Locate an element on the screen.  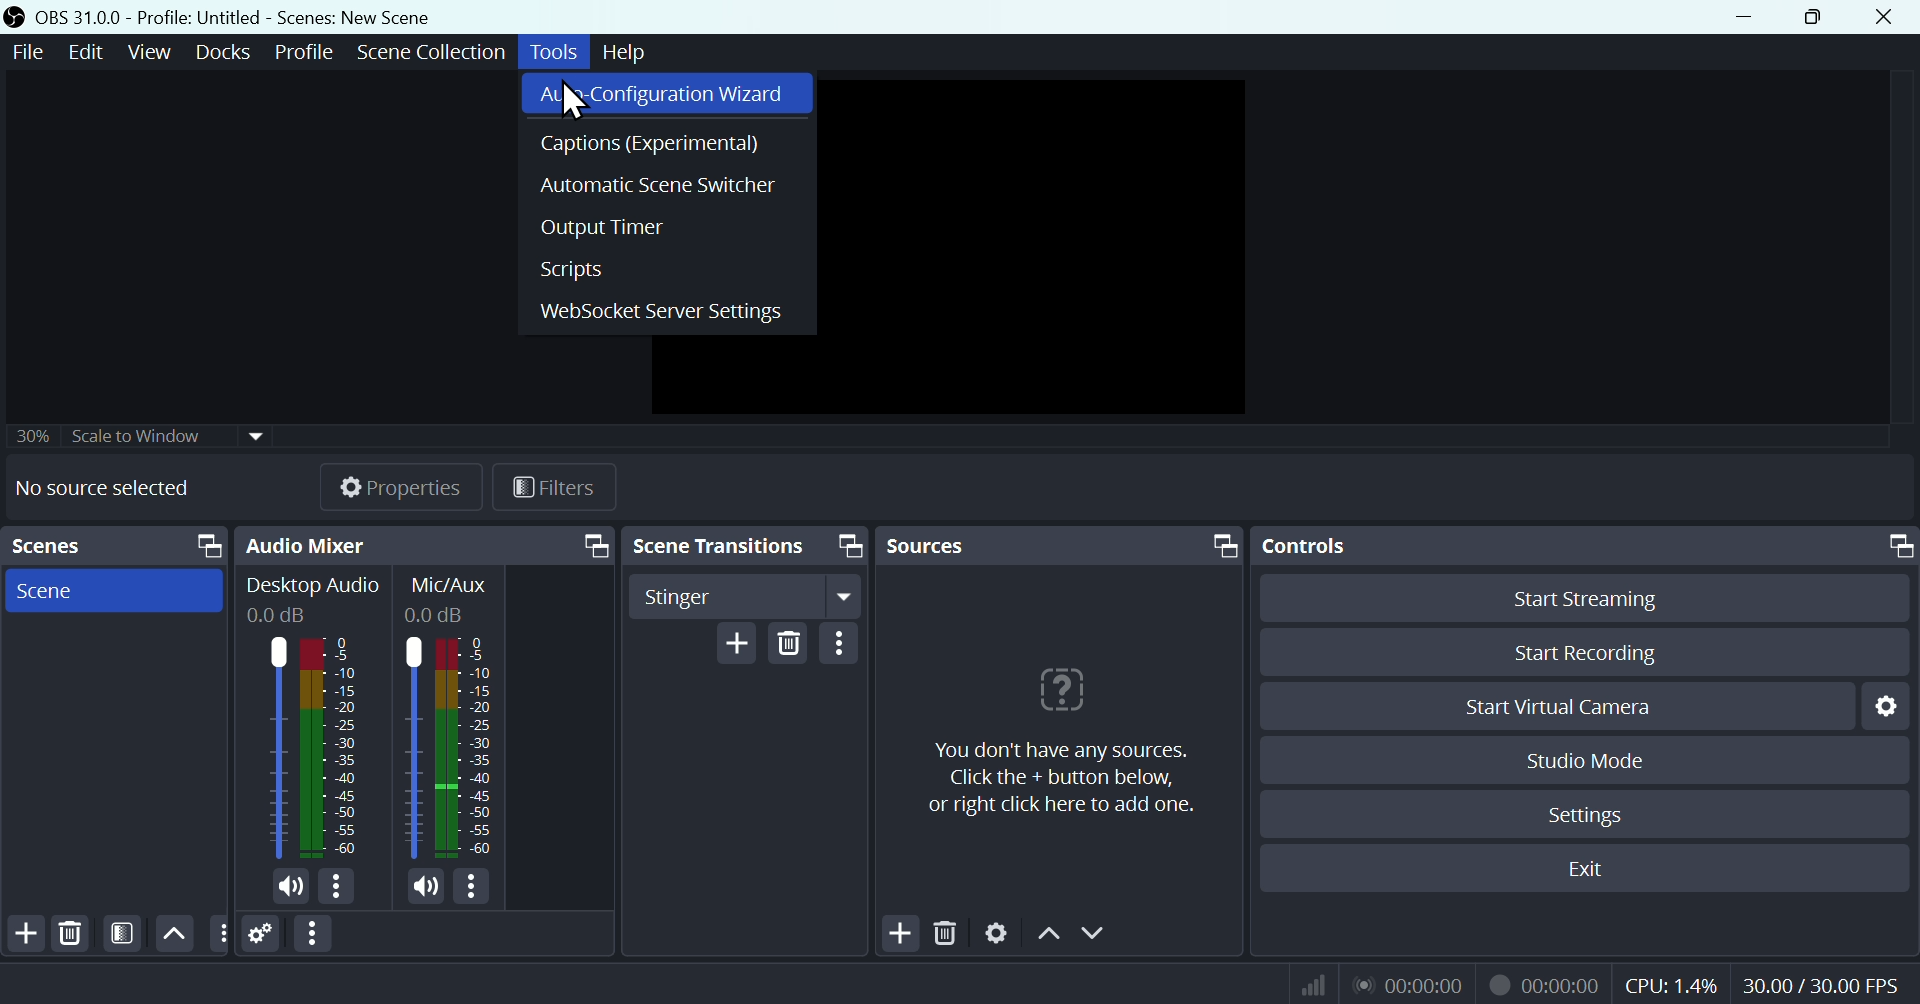
Output timer is located at coordinates (666, 224).